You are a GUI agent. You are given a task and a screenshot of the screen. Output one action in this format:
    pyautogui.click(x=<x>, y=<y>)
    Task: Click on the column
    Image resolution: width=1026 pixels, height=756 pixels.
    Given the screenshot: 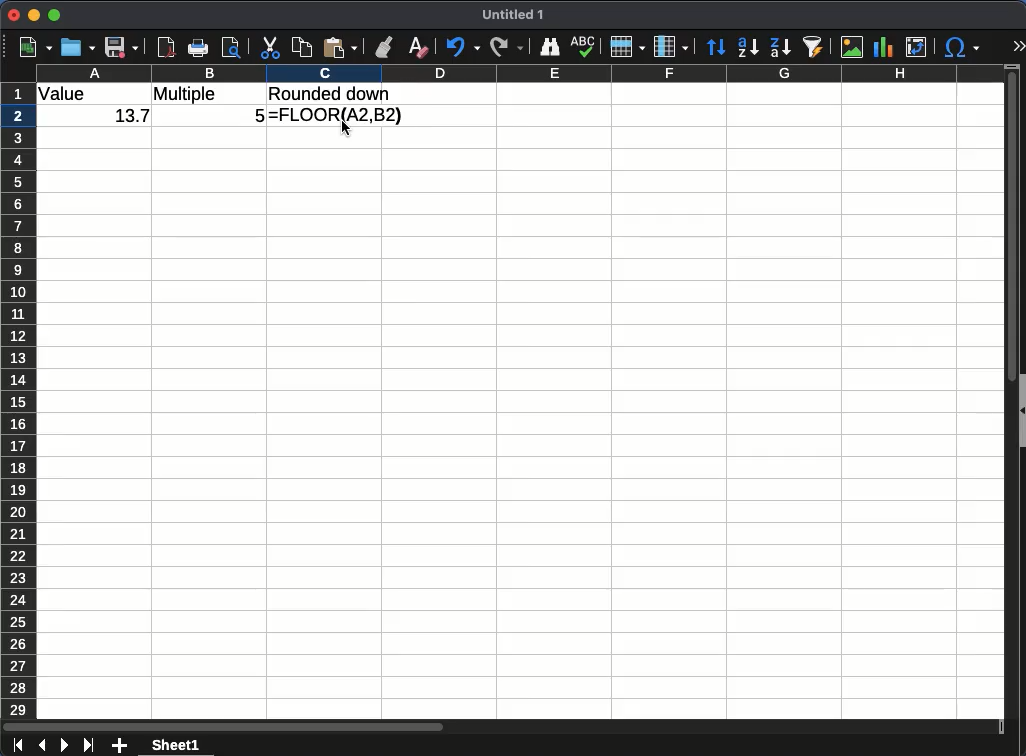 What is the action you would take?
    pyautogui.click(x=532, y=72)
    